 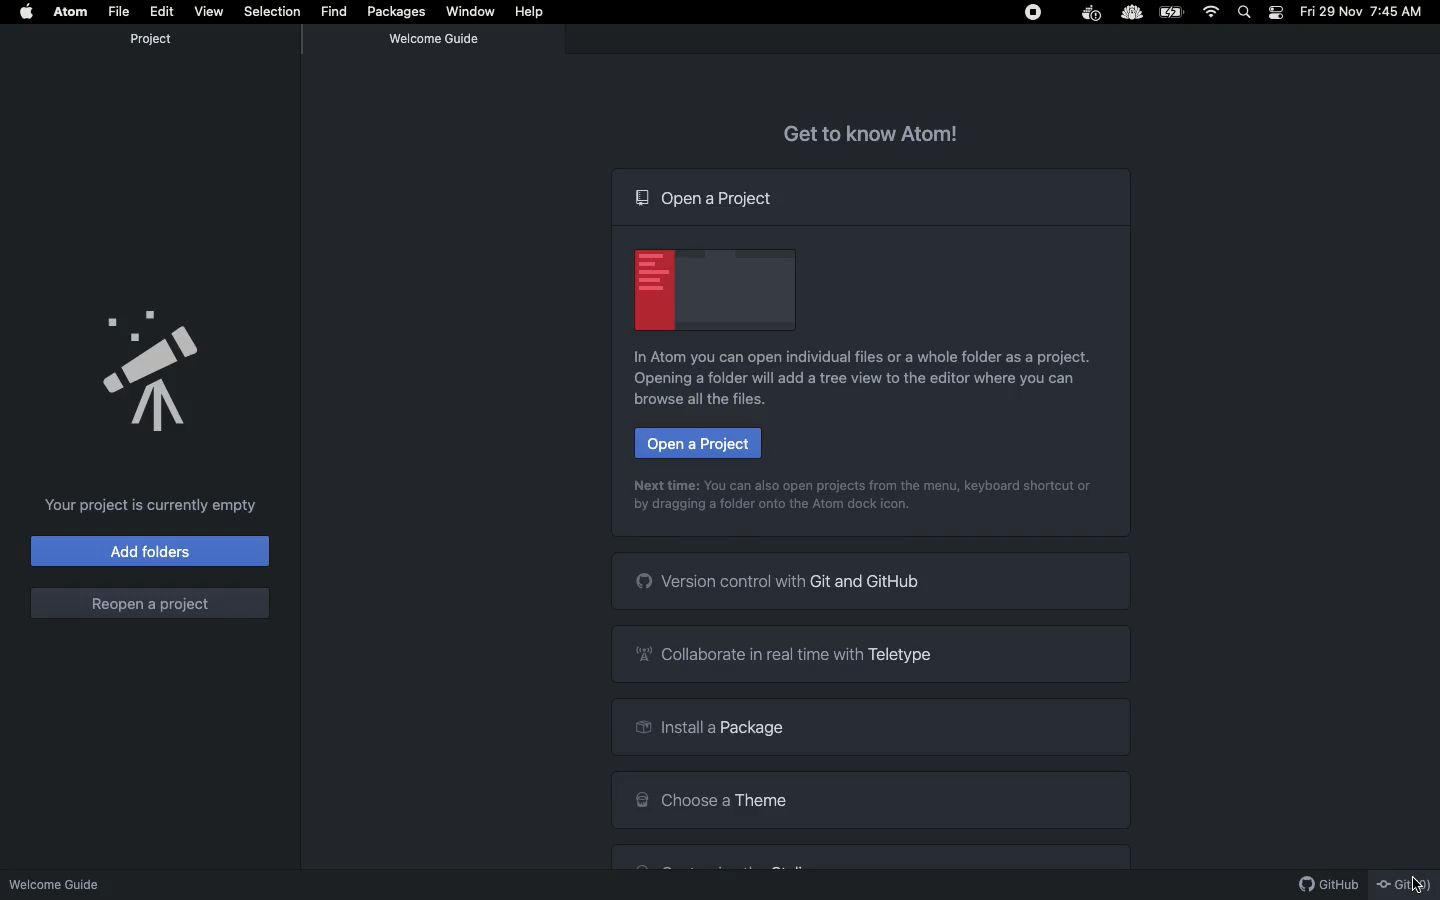 I want to click on Extension, so click(x=1132, y=12).